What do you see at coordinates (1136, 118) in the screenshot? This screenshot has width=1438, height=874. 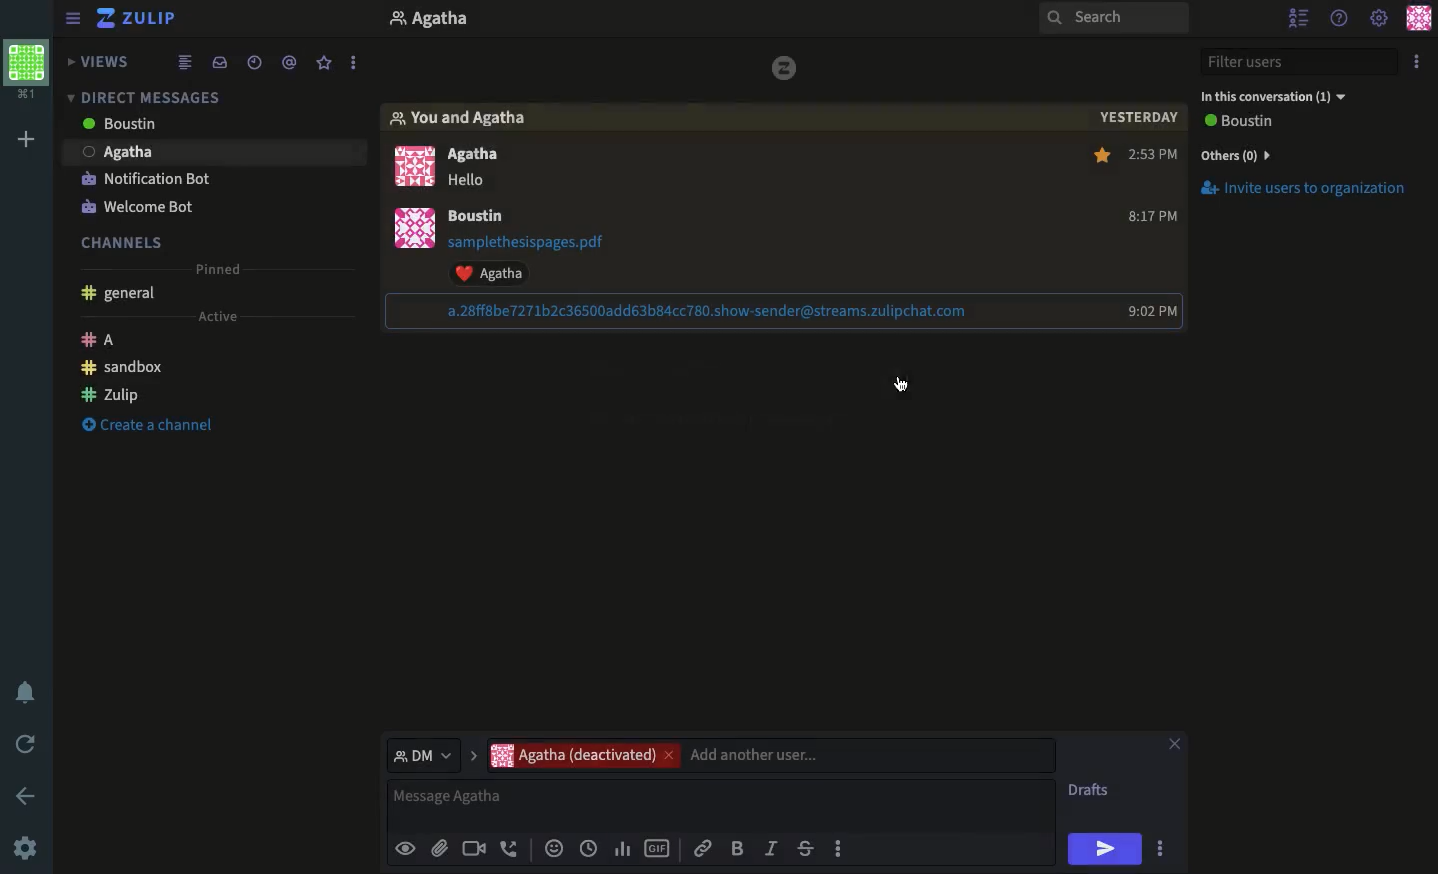 I see `yesterday` at bounding box center [1136, 118].